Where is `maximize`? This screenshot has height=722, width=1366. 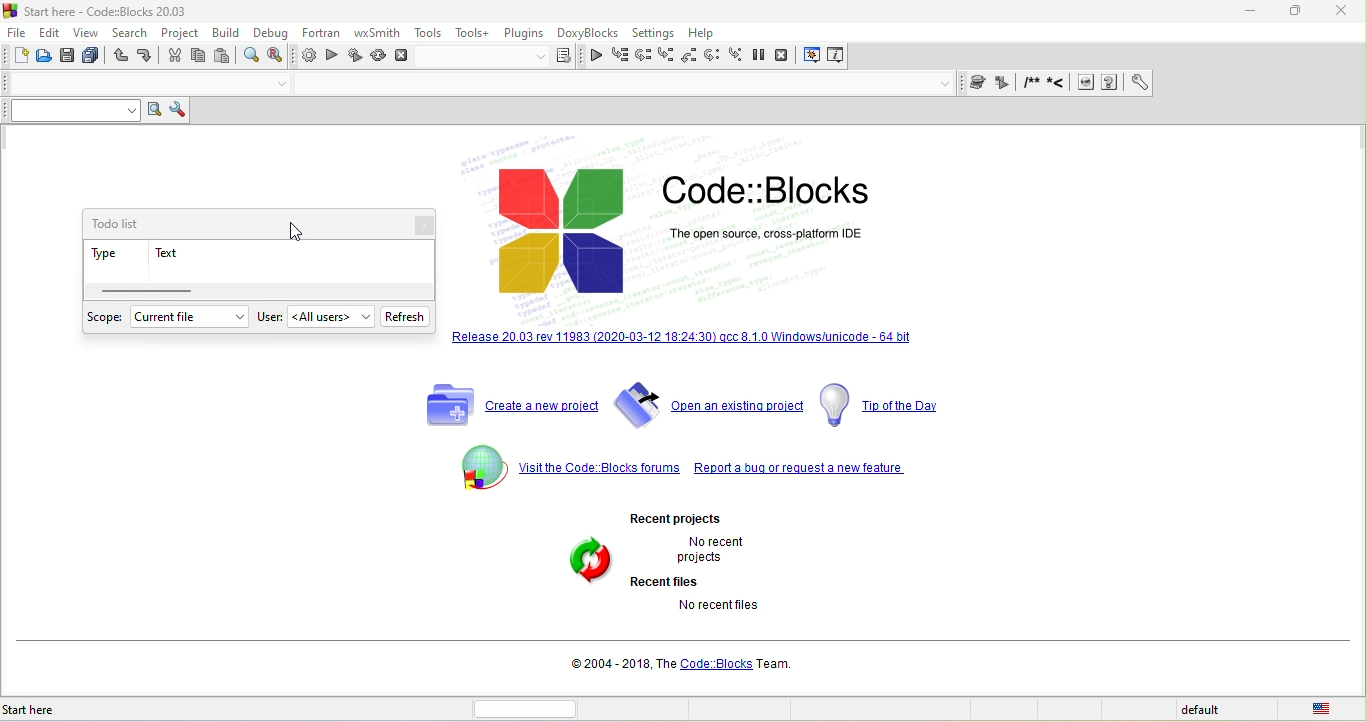
maximize is located at coordinates (1297, 11).